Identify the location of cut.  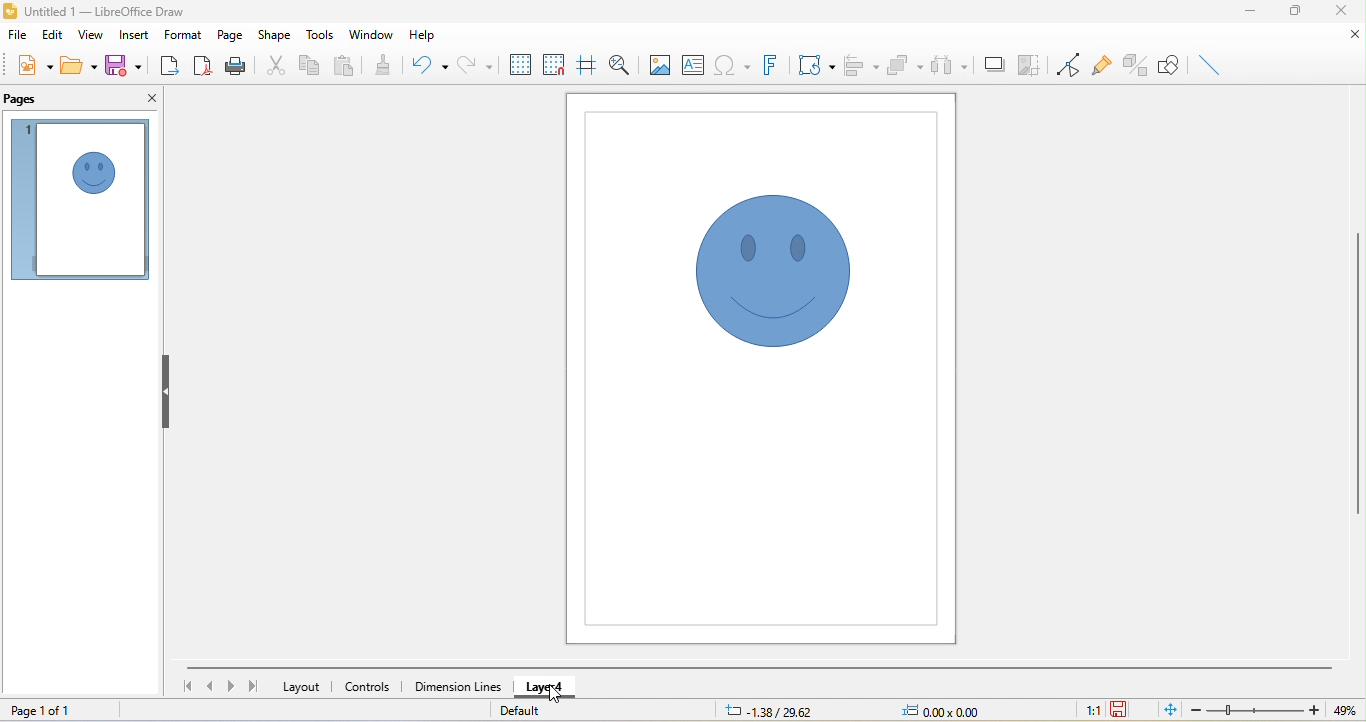
(274, 64).